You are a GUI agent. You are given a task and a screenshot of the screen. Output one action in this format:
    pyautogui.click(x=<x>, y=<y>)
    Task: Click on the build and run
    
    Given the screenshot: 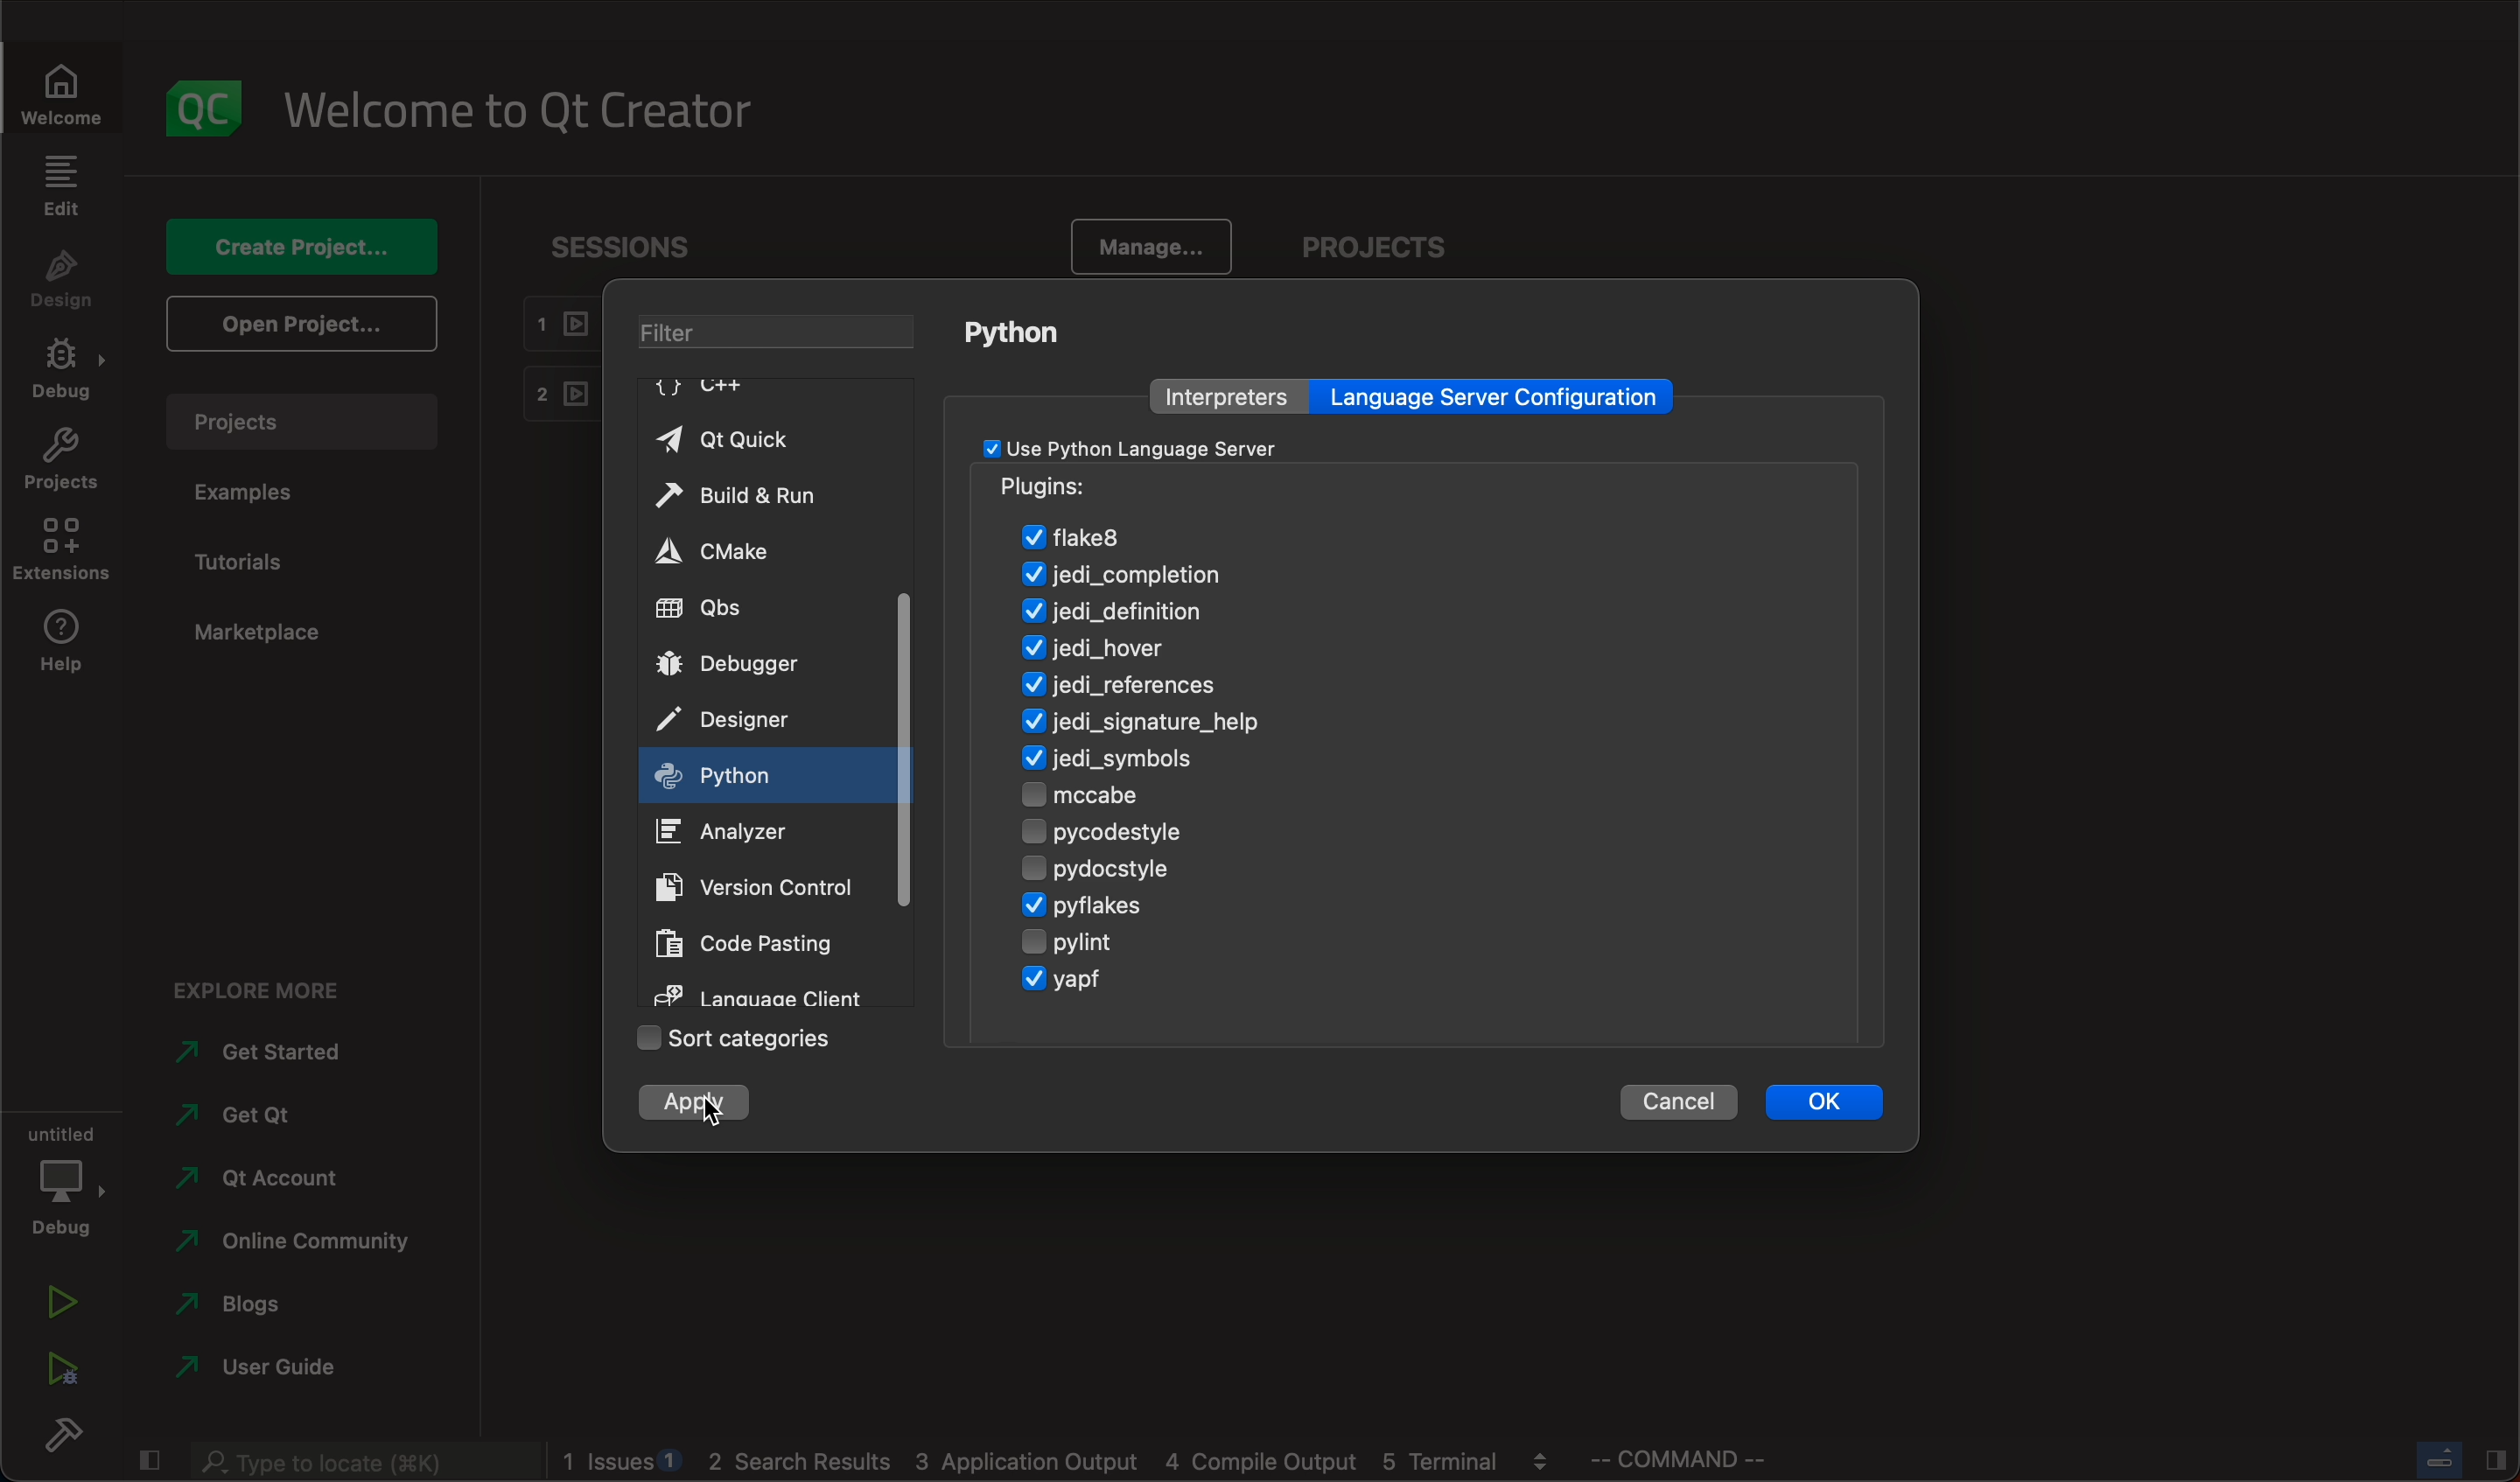 What is the action you would take?
    pyautogui.click(x=749, y=491)
    